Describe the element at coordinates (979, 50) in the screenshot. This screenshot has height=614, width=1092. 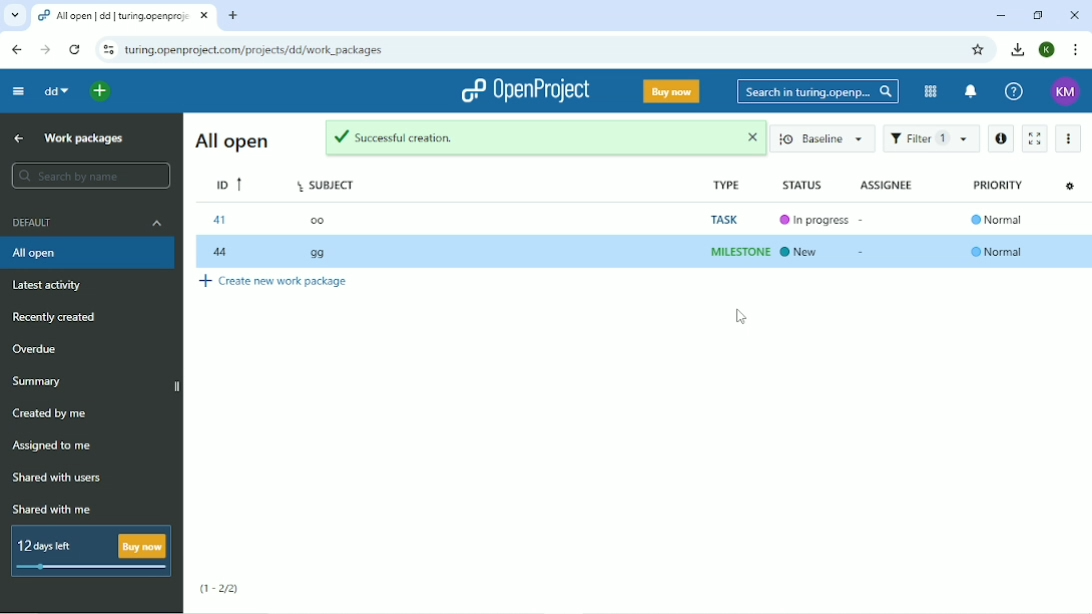
I see `Bookmark this tab` at that location.